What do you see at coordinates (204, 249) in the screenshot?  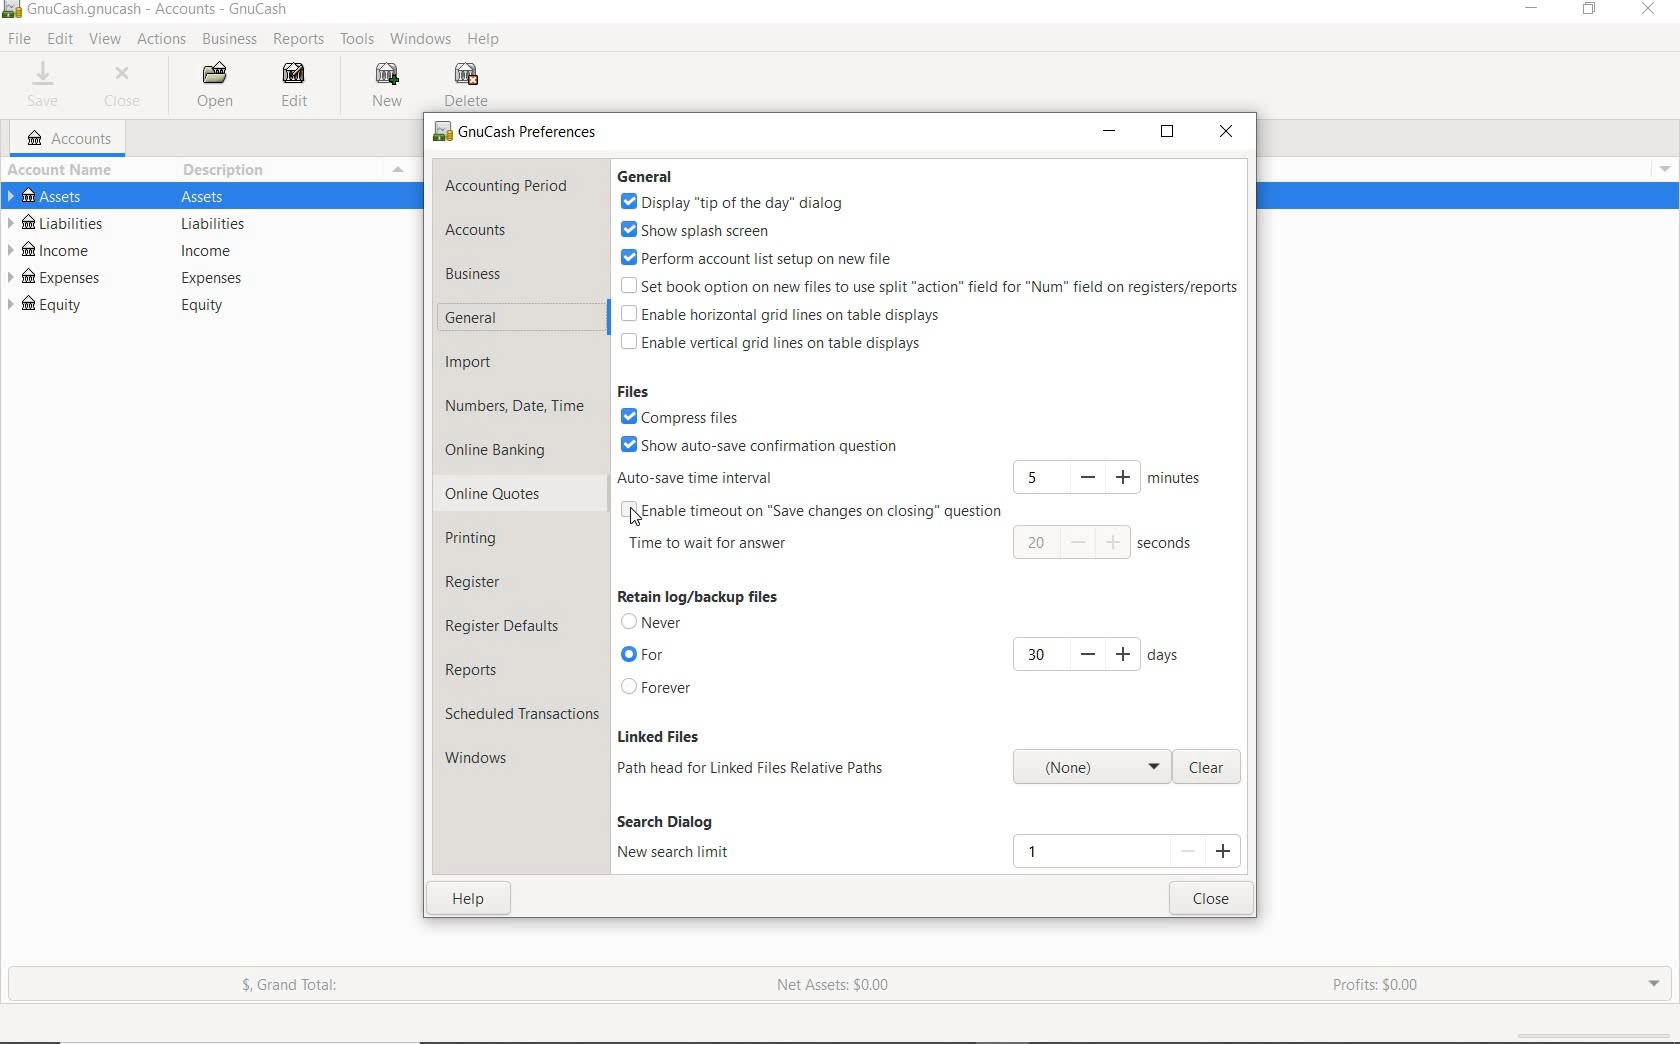 I see `INCOME` at bounding box center [204, 249].